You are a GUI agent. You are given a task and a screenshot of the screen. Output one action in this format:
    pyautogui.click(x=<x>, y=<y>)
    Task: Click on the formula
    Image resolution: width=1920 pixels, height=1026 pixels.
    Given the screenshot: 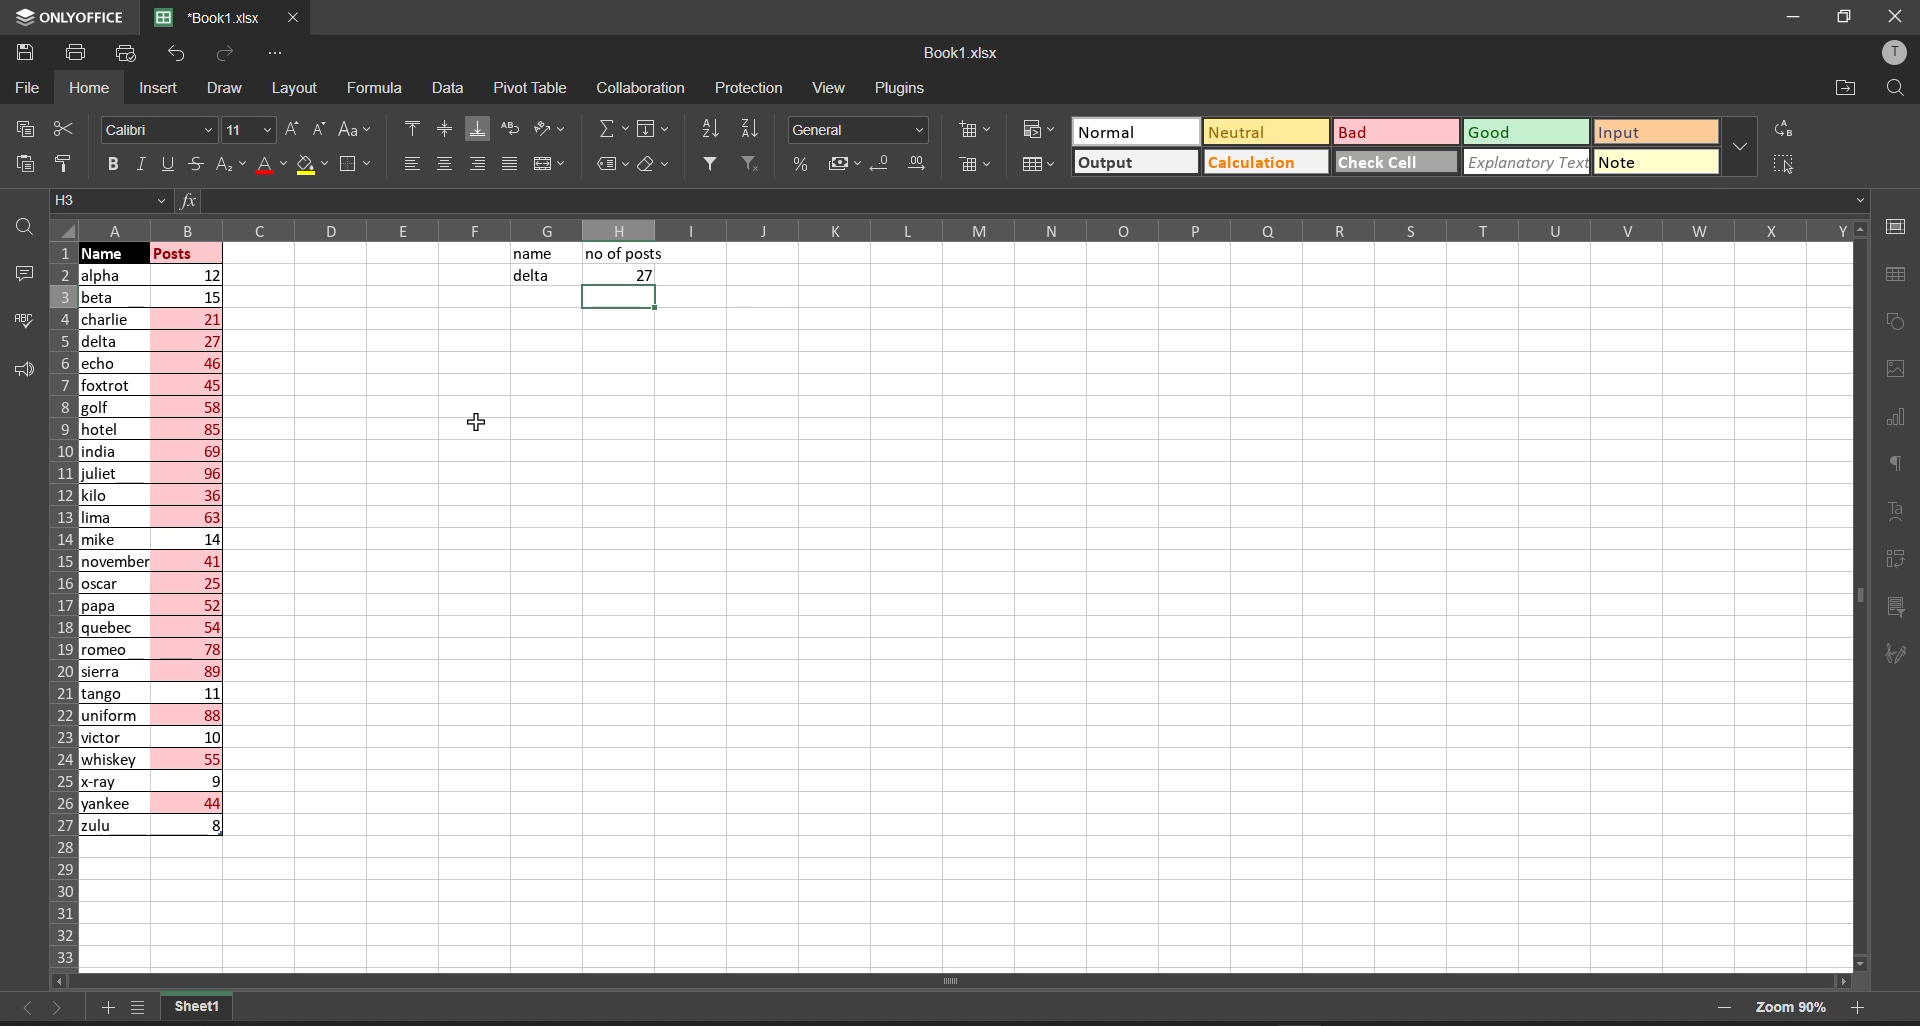 What is the action you would take?
    pyautogui.click(x=379, y=89)
    